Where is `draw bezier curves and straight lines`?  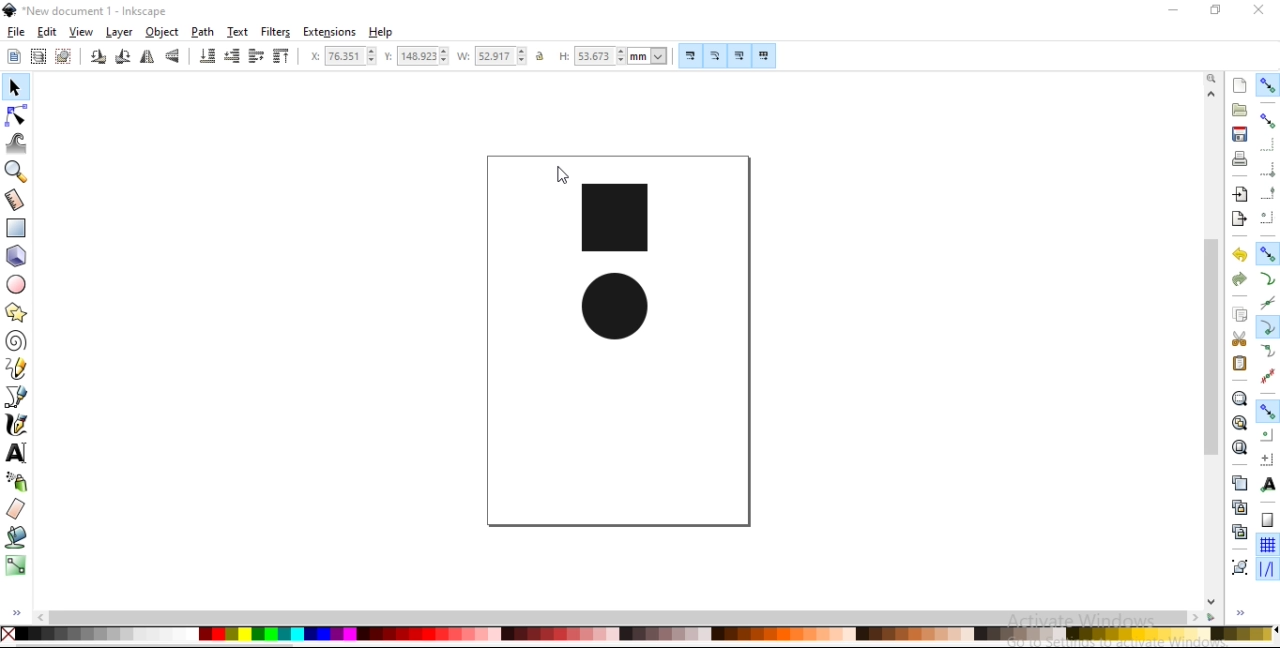
draw bezier curves and straight lines is located at coordinates (17, 398).